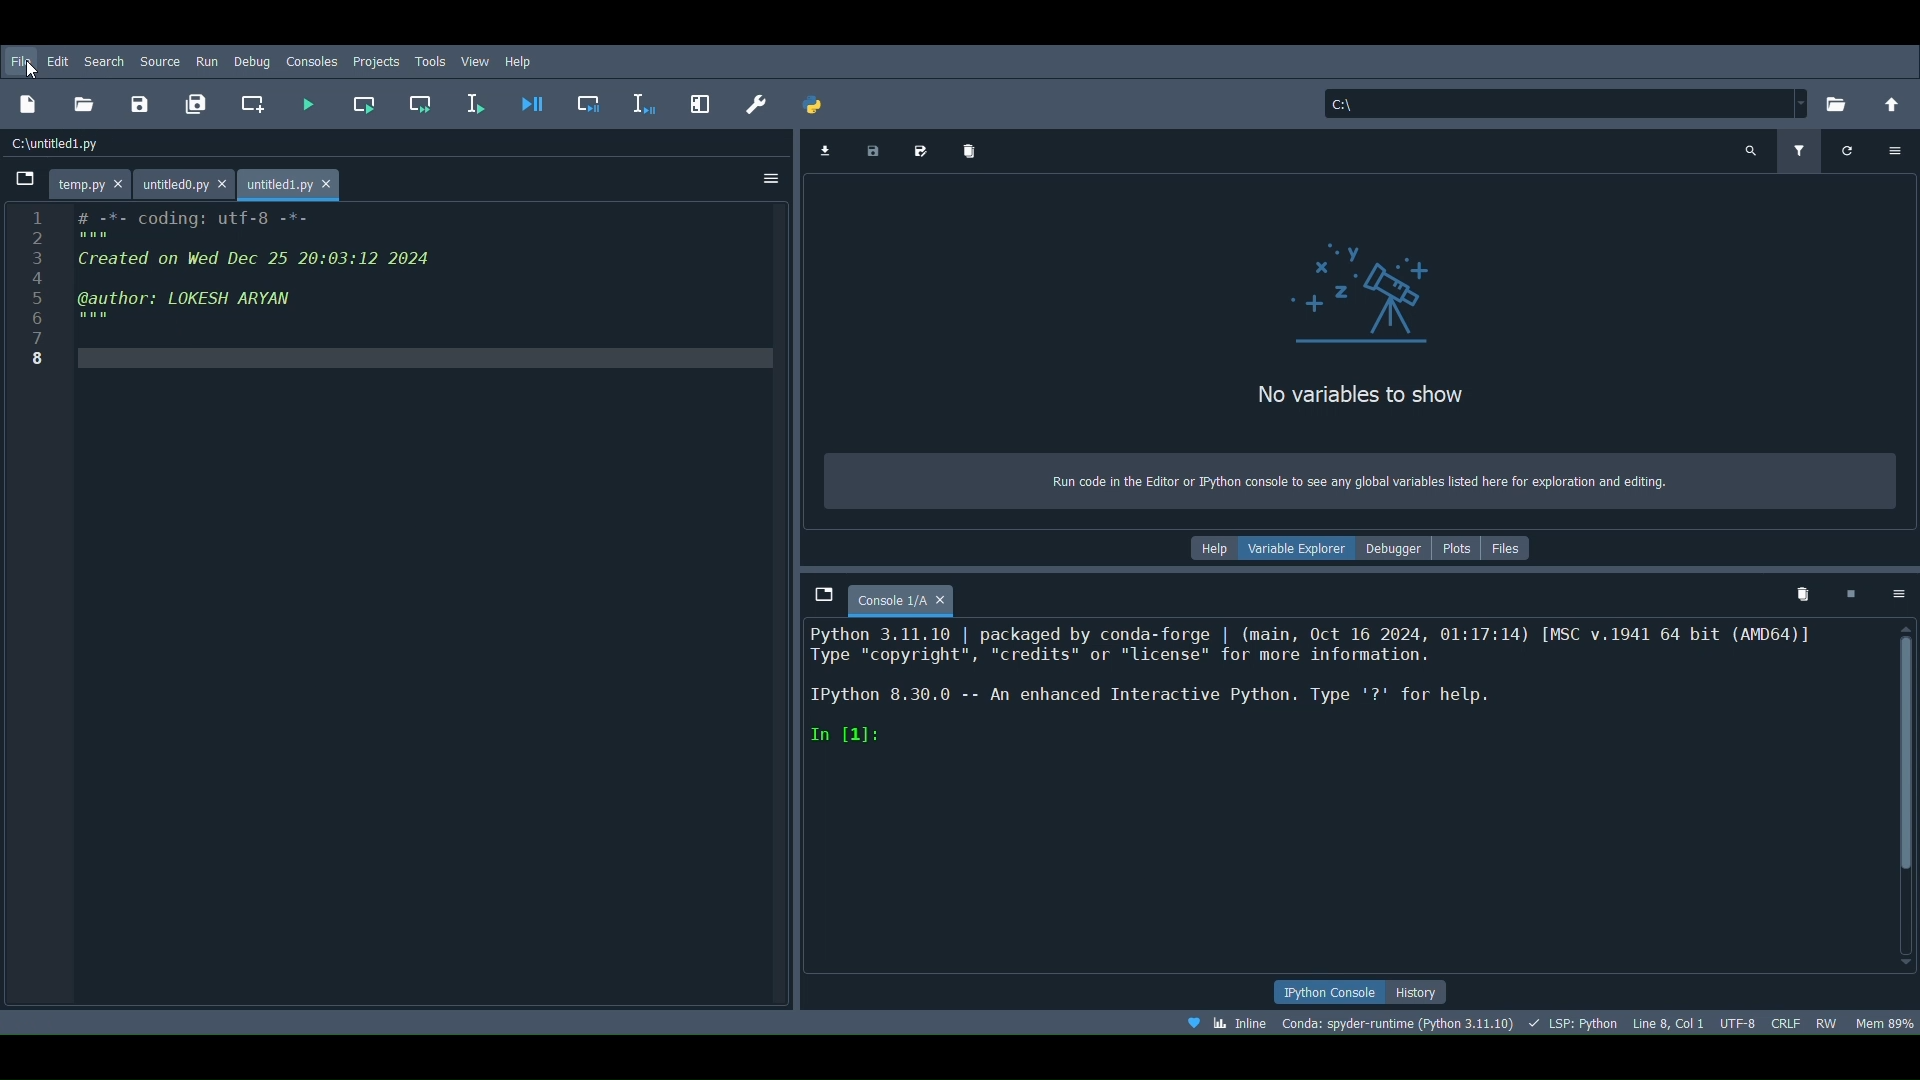 The height and width of the screenshot is (1080, 1920). Describe the element at coordinates (1669, 1021) in the screenshot. I see `Cursor position` at that location.